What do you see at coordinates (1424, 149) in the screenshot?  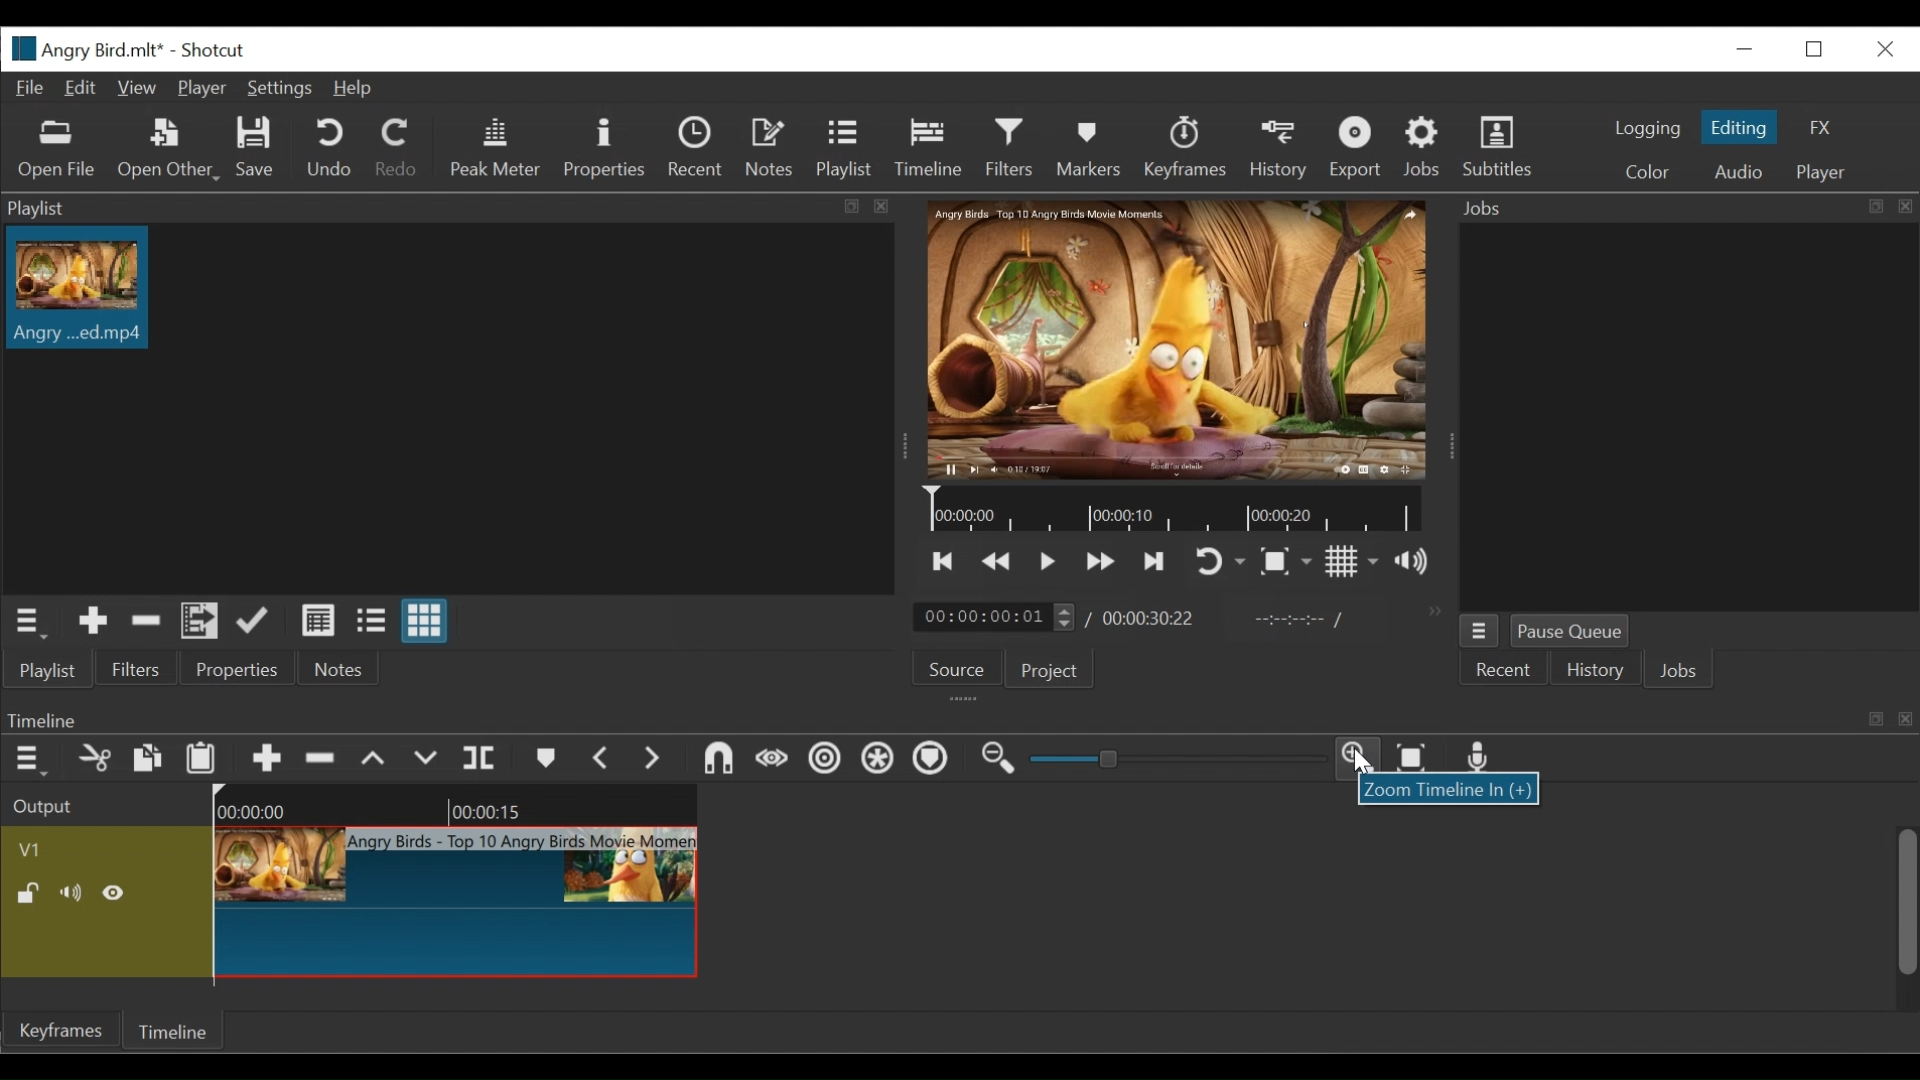 I see `Jobs` at bounding box center [1424, 149].